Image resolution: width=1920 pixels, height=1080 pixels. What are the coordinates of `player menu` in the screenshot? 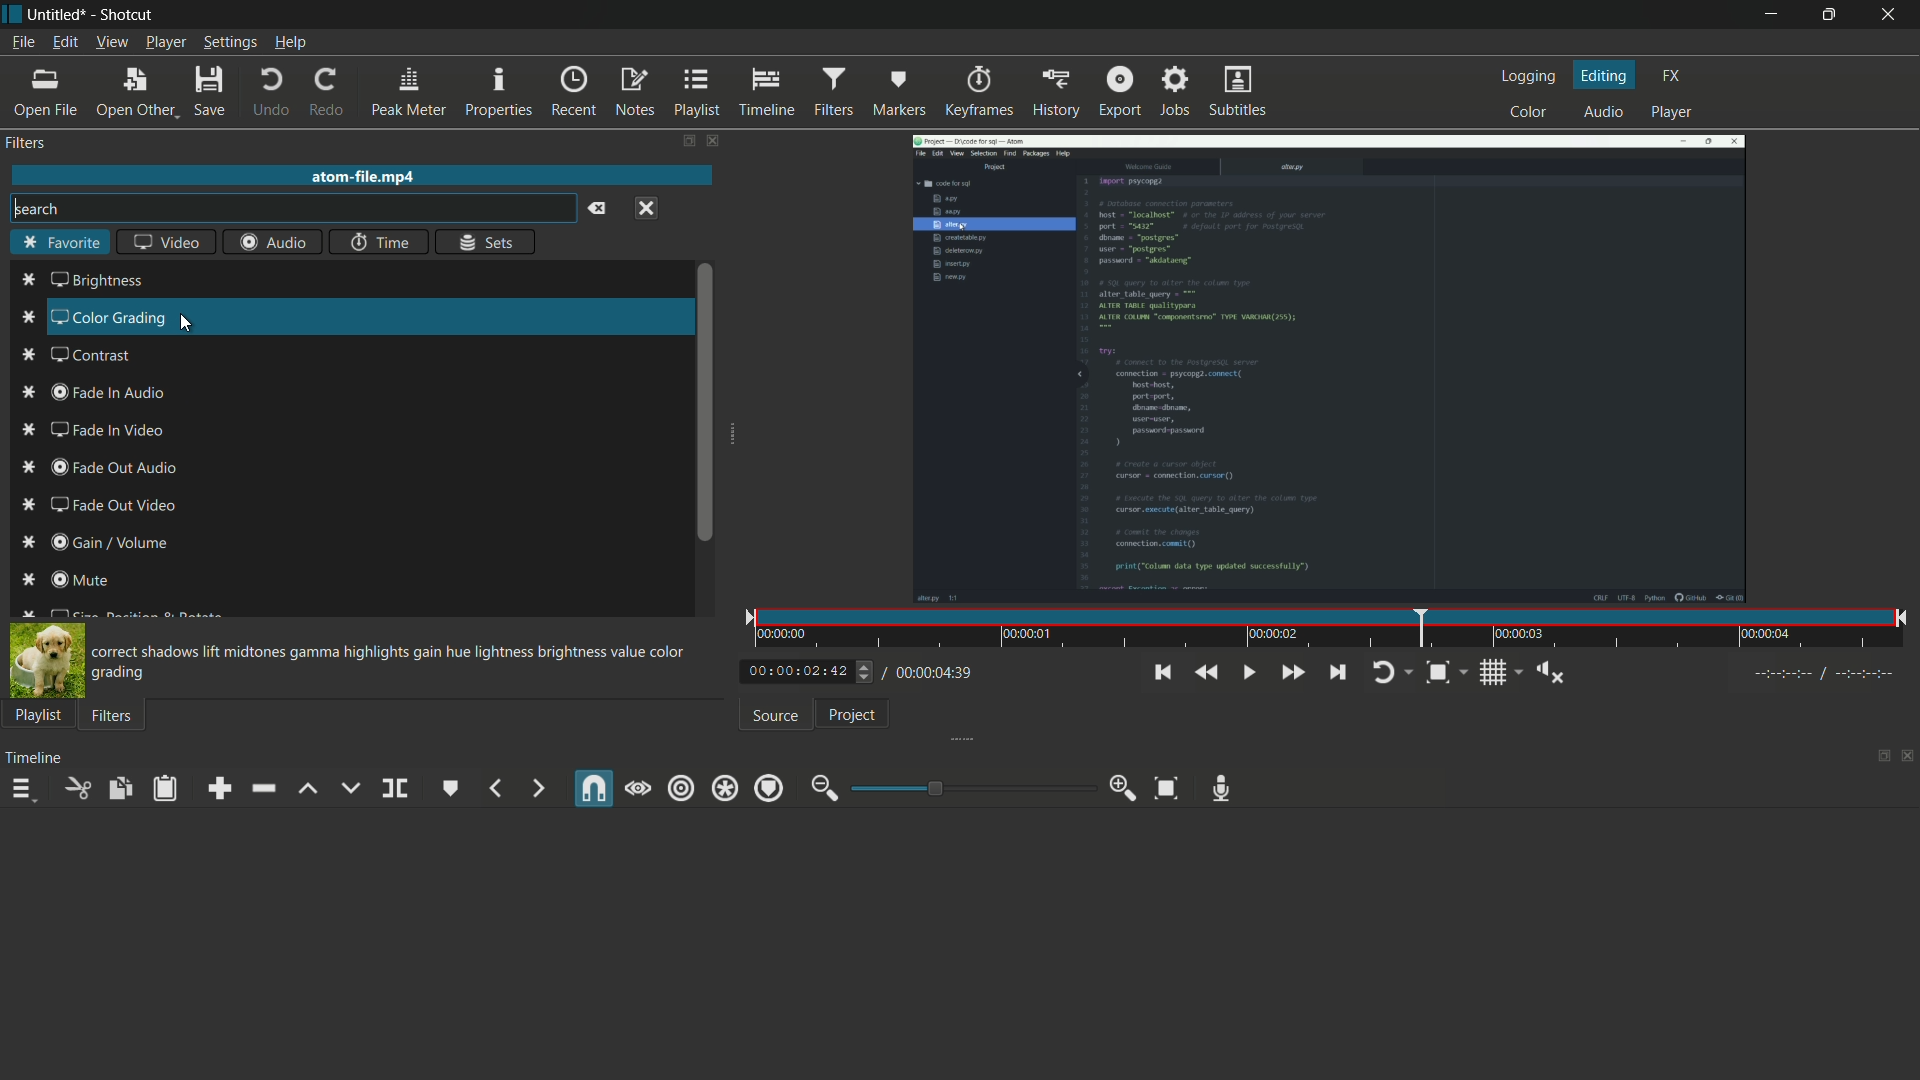 It's located at (165, 42).